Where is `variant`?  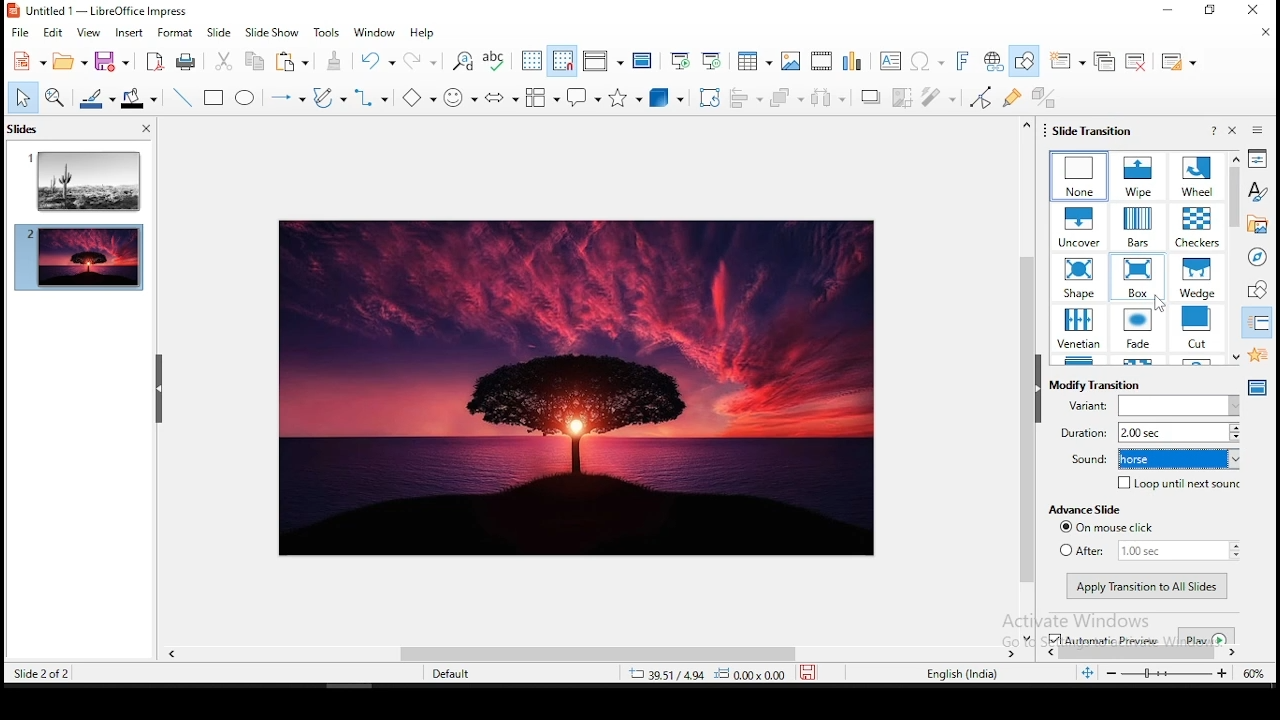 variant is located at coordinates (1152, 405).